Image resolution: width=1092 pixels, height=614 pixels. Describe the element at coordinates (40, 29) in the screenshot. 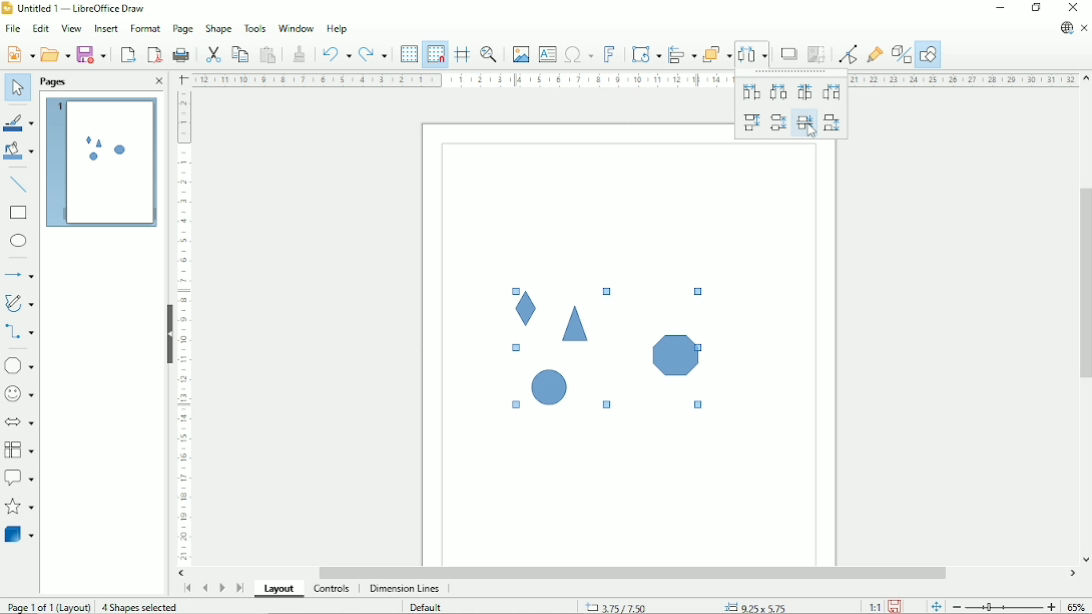

I see `Edit` at that location.